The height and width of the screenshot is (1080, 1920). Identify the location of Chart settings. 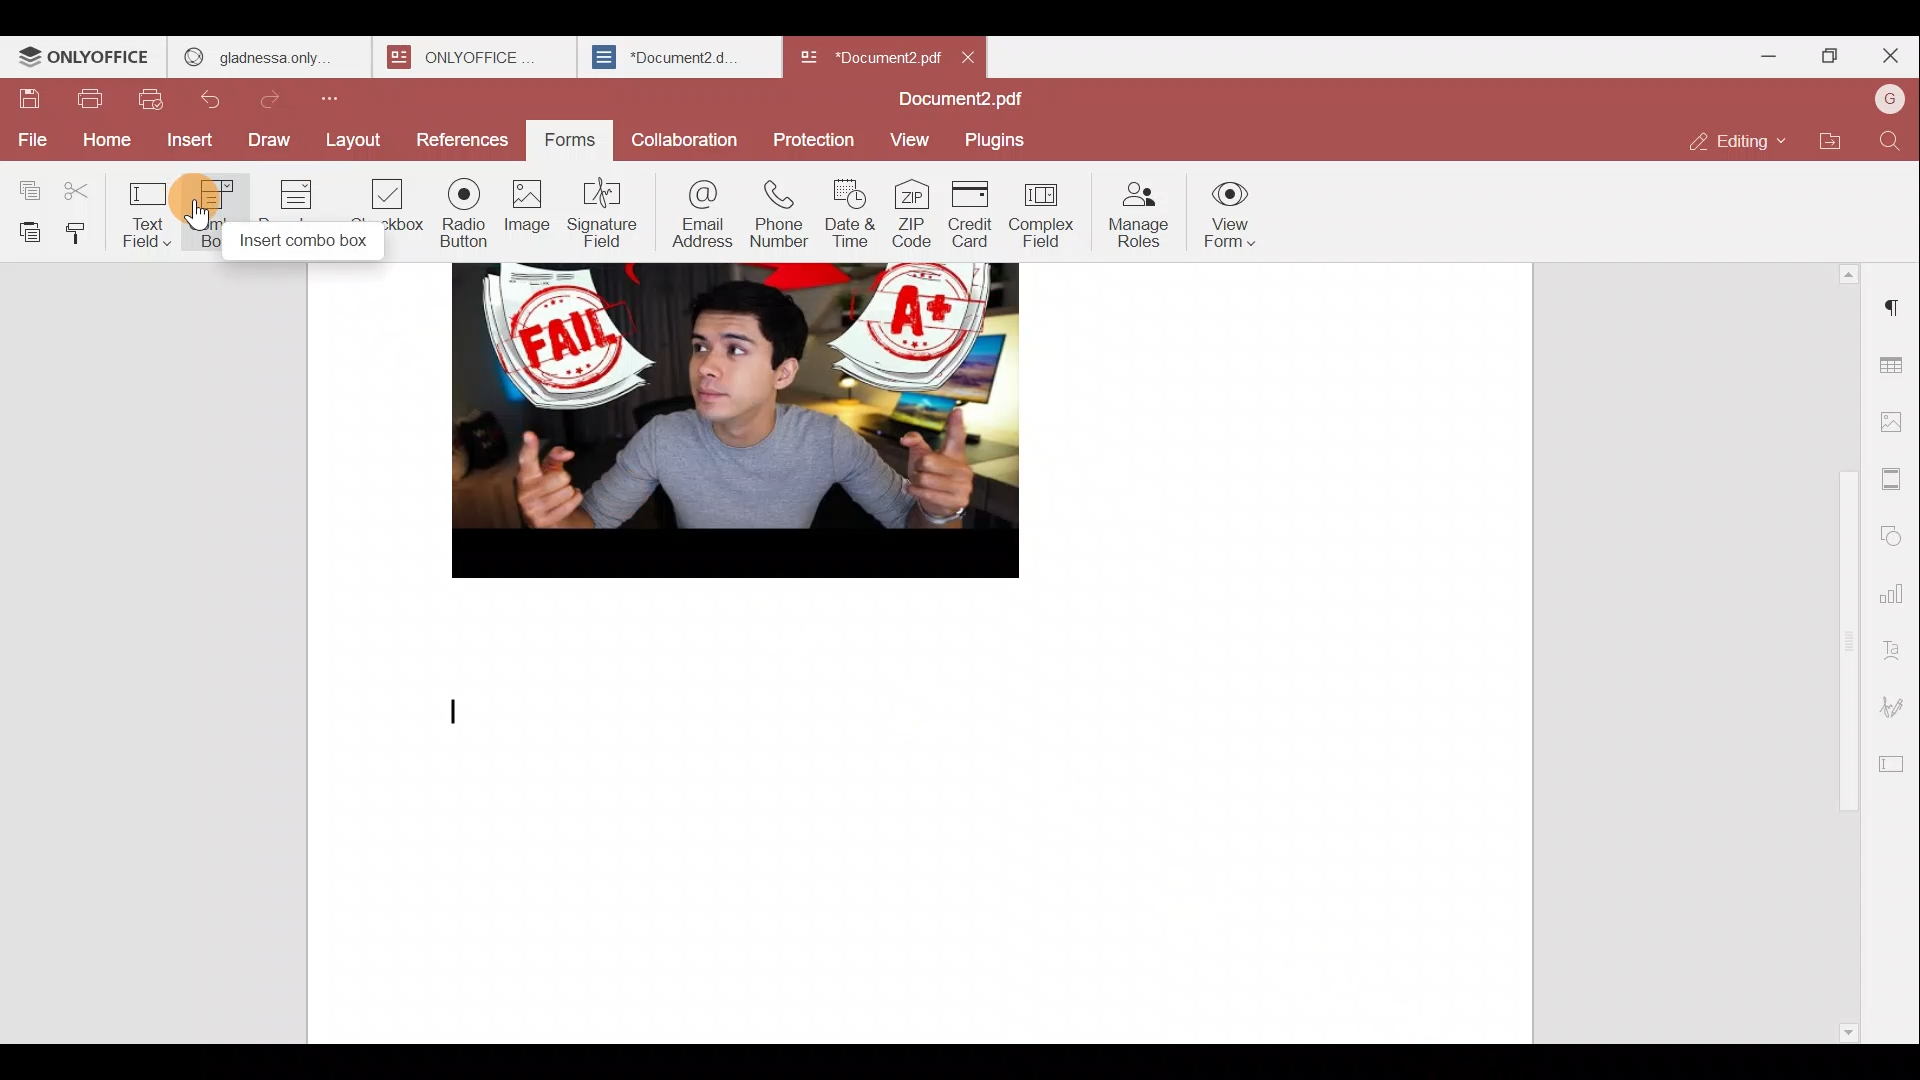
(1897, 596).